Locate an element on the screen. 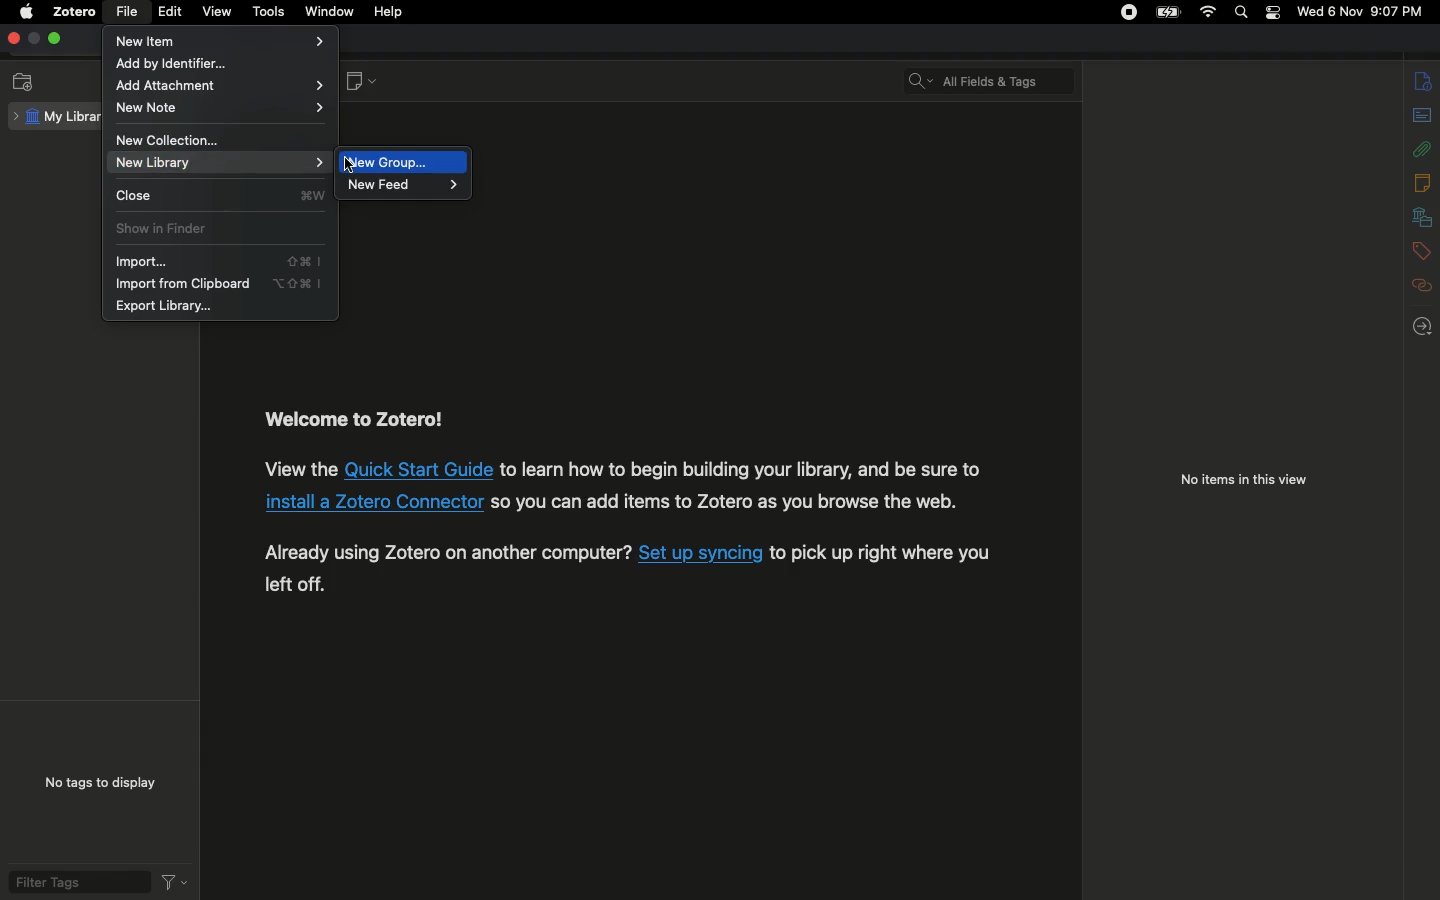 The height and width of the screenshot is (900, 1440). New library  is located at coordinates (214, 165).